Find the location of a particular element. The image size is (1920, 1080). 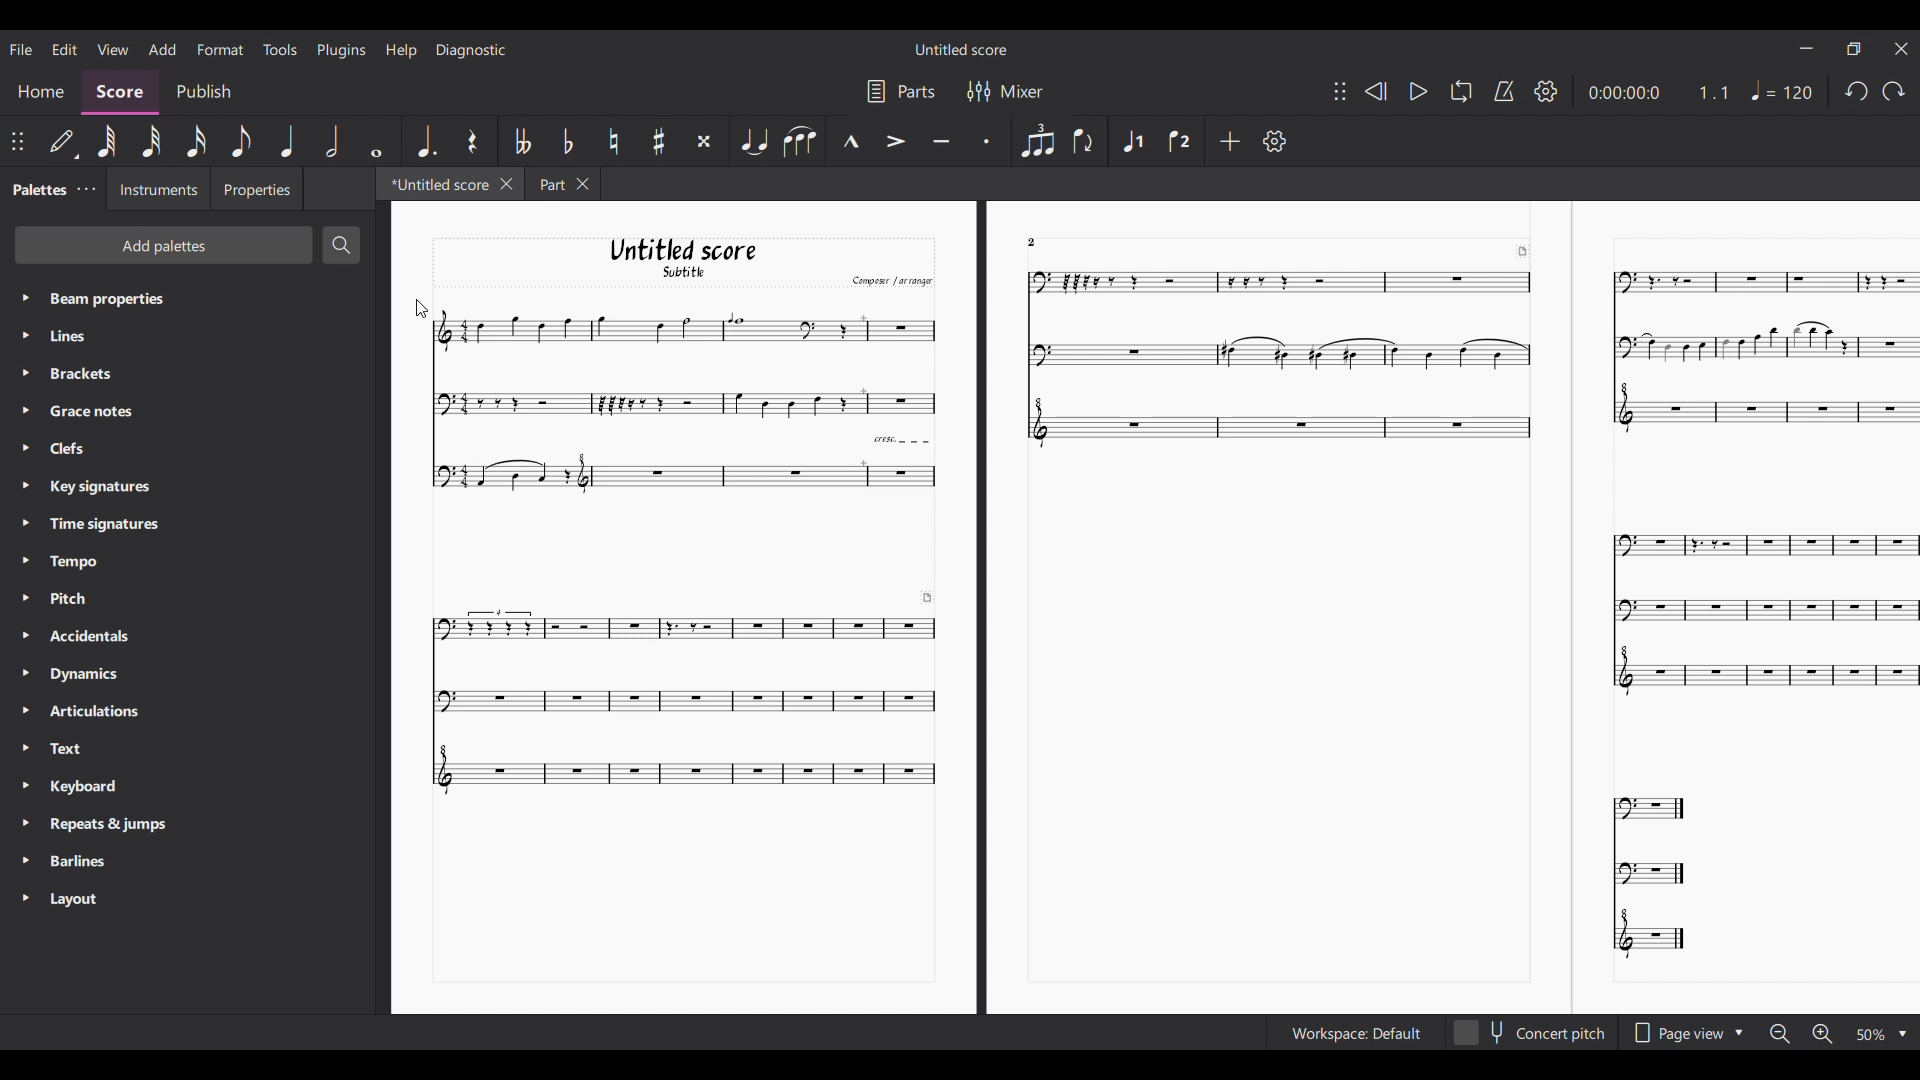

 is located at coordinates (689, 700).